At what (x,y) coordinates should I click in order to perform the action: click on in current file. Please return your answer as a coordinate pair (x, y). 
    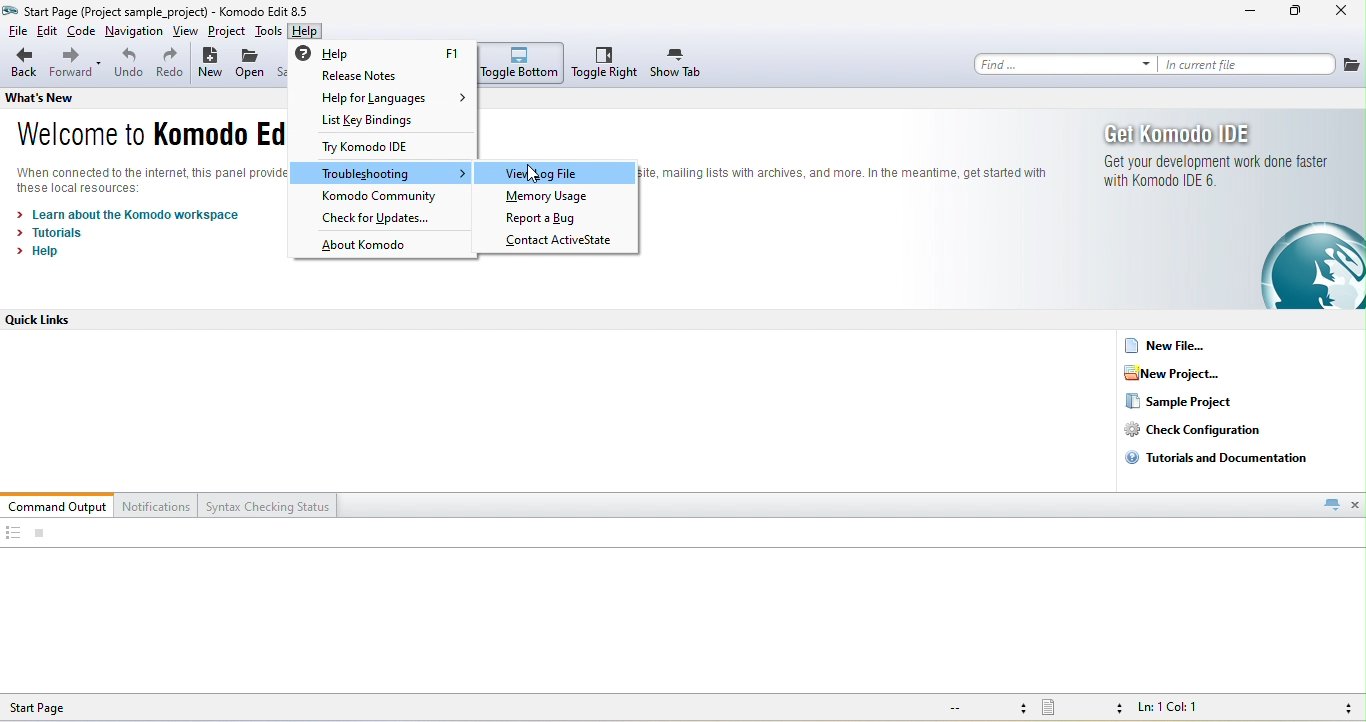
    Looking at the image, I should click on (1248, 64).